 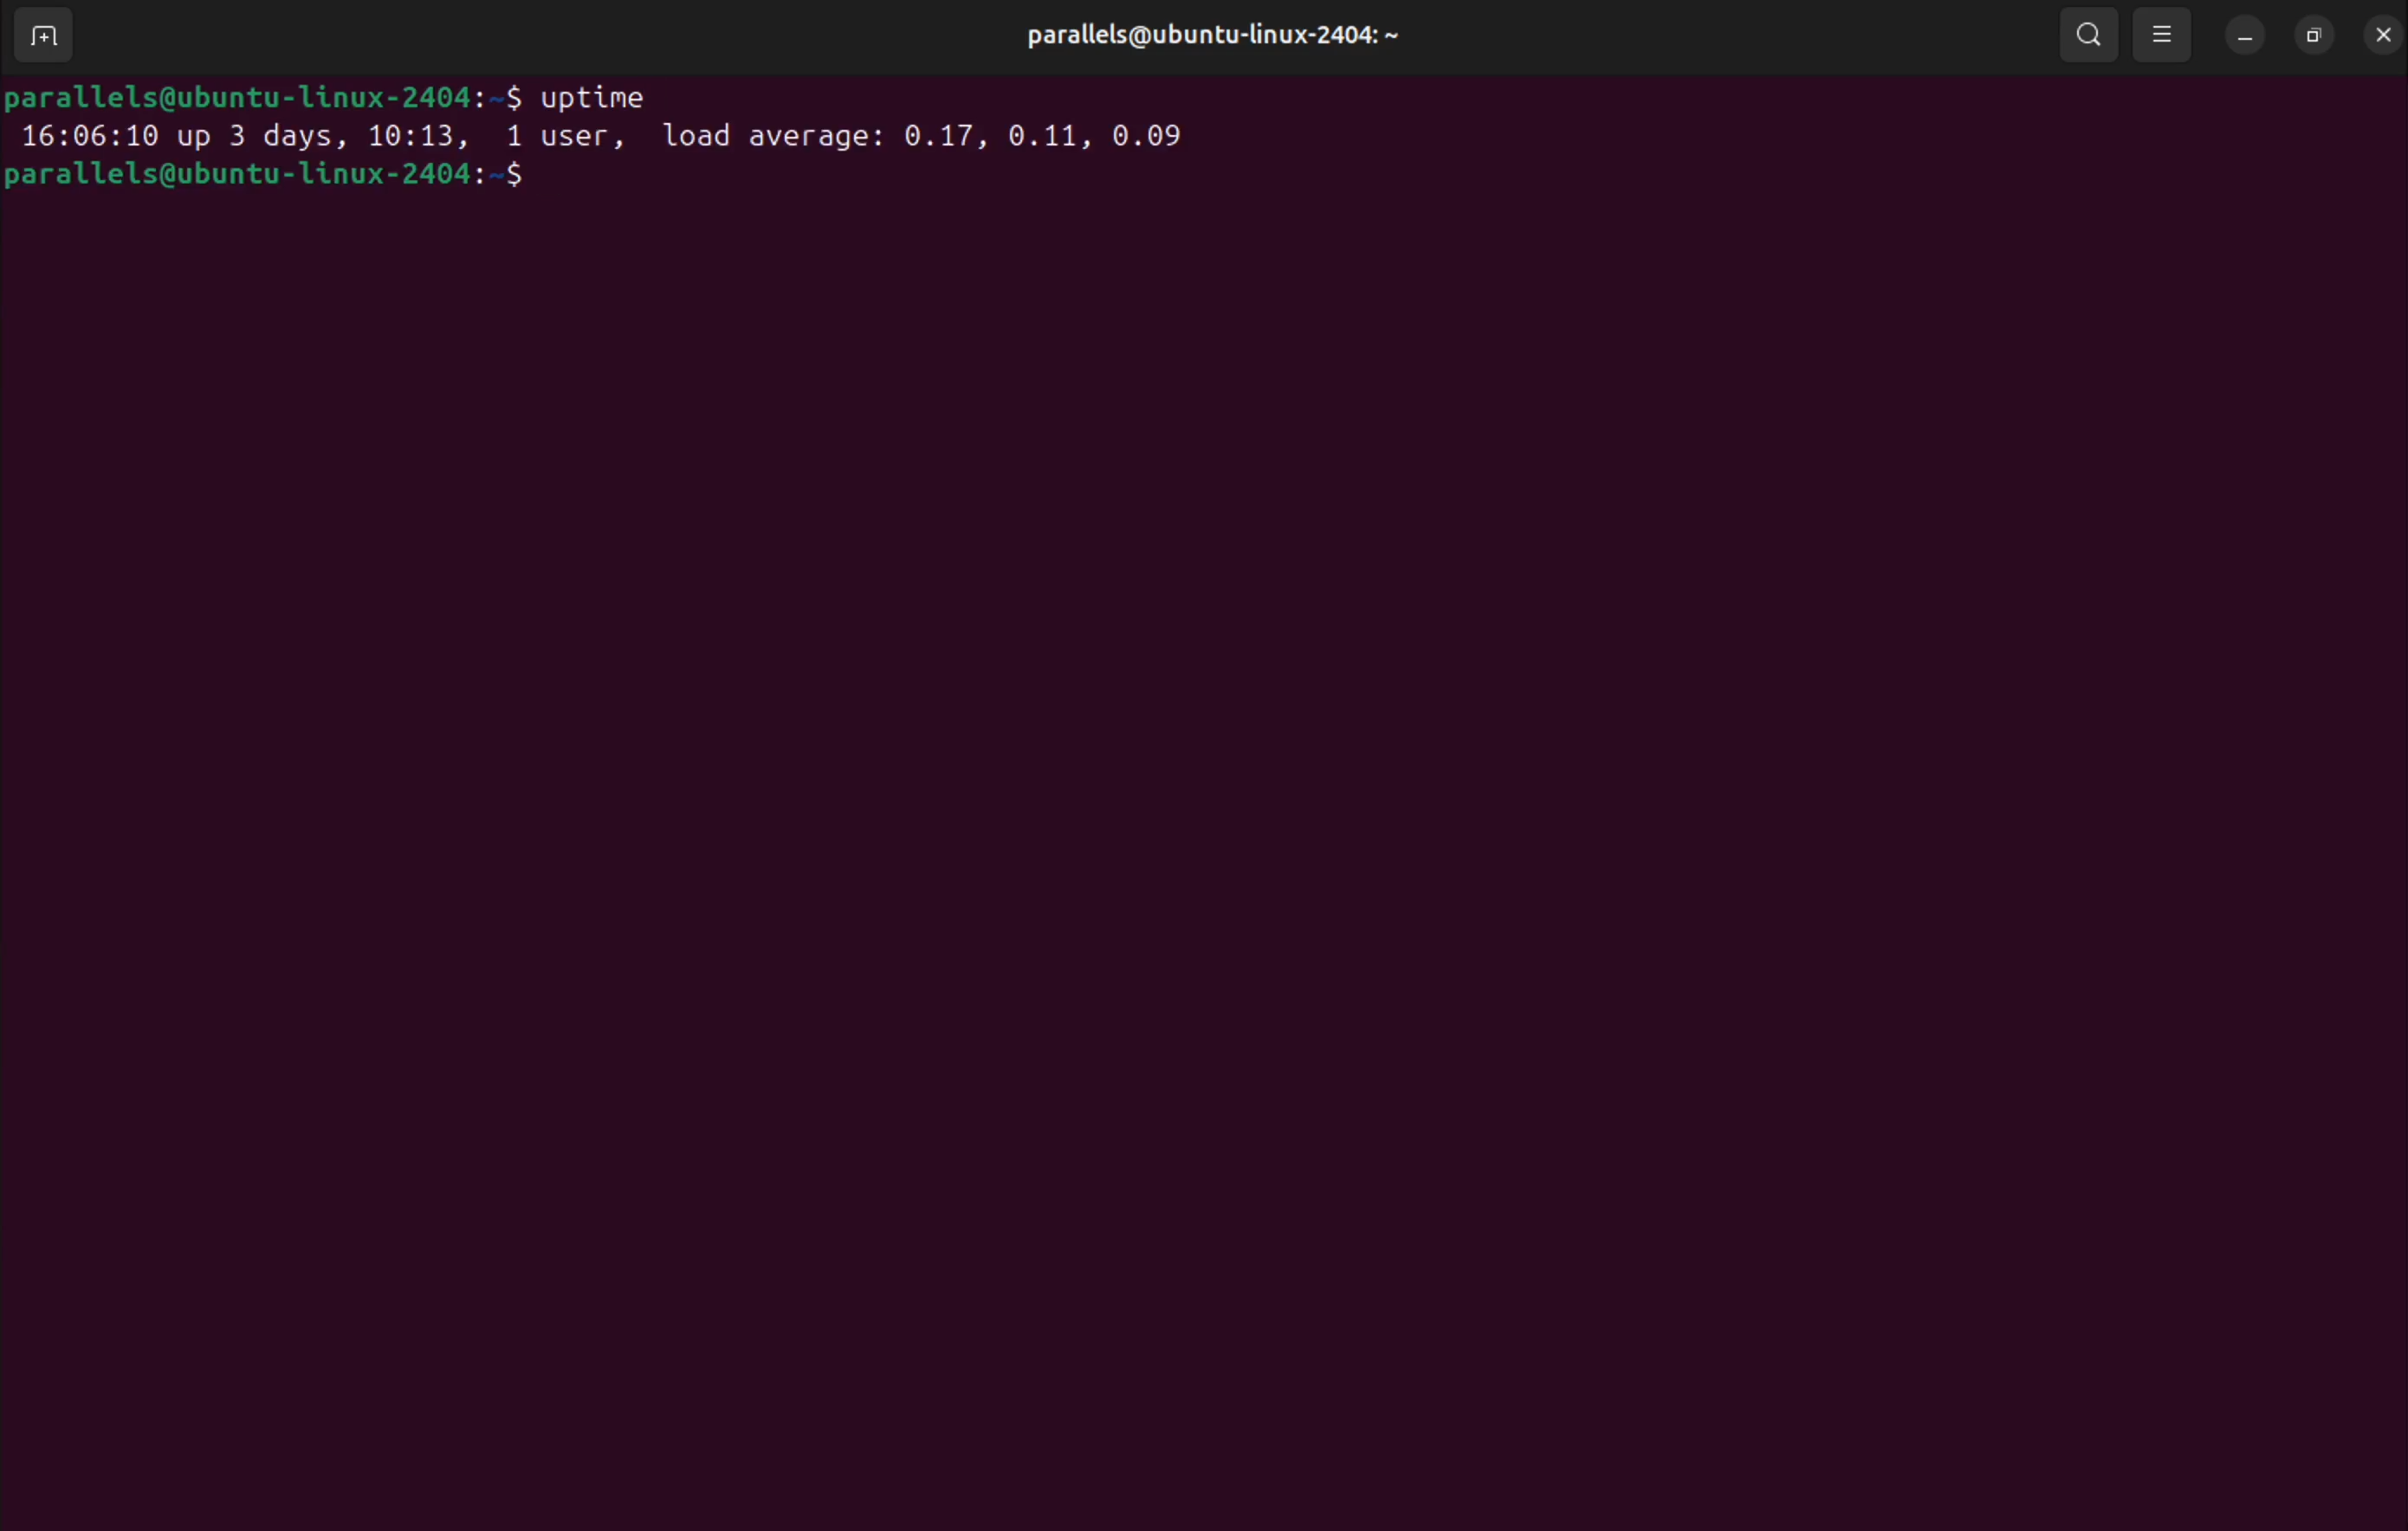 What do you see at coordinates (2380, 37) in the screenshot?
I see `close` at bounding box center [2380, 37].